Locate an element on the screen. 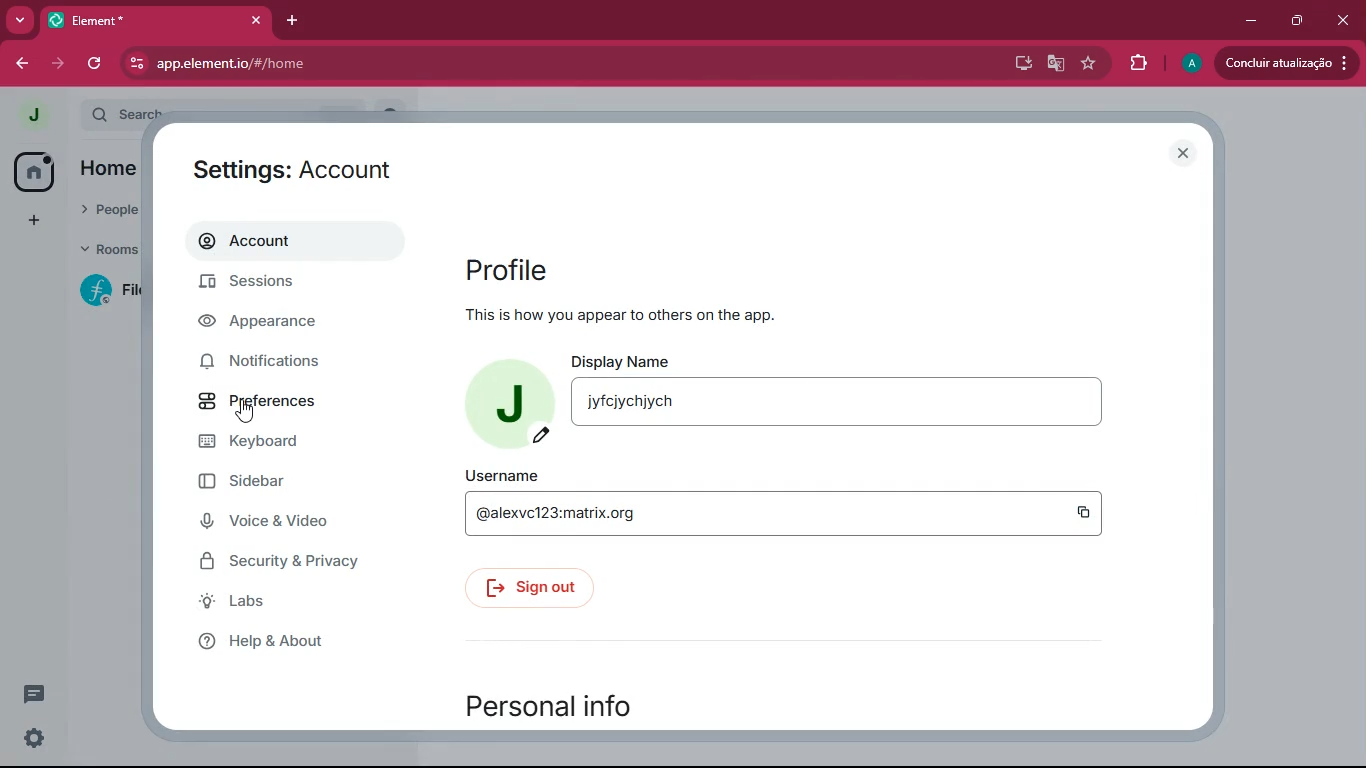 The width and height of the screenshot is (1366, 768). concluir atualizacao is located at coordinates (1284, 62).